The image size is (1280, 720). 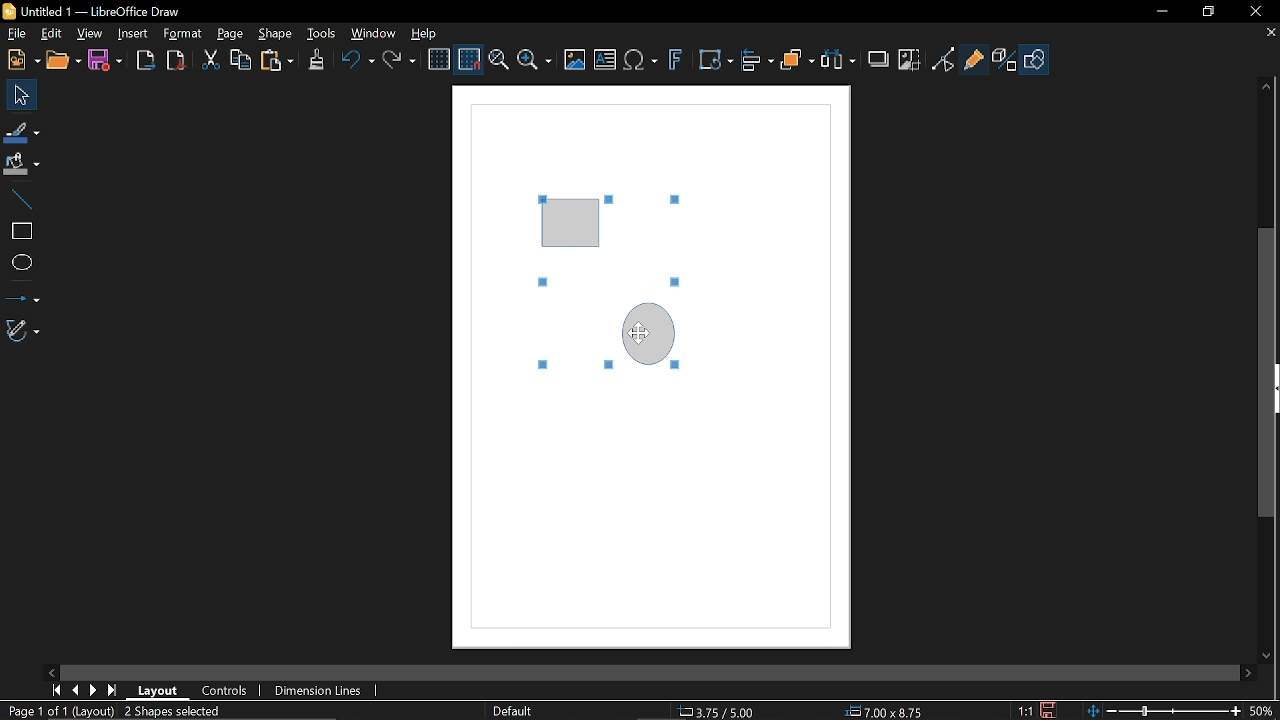 What do you see at coordinates (157, 690) in the screenshot?
I see `Layout` at bounding box center [157, 690].